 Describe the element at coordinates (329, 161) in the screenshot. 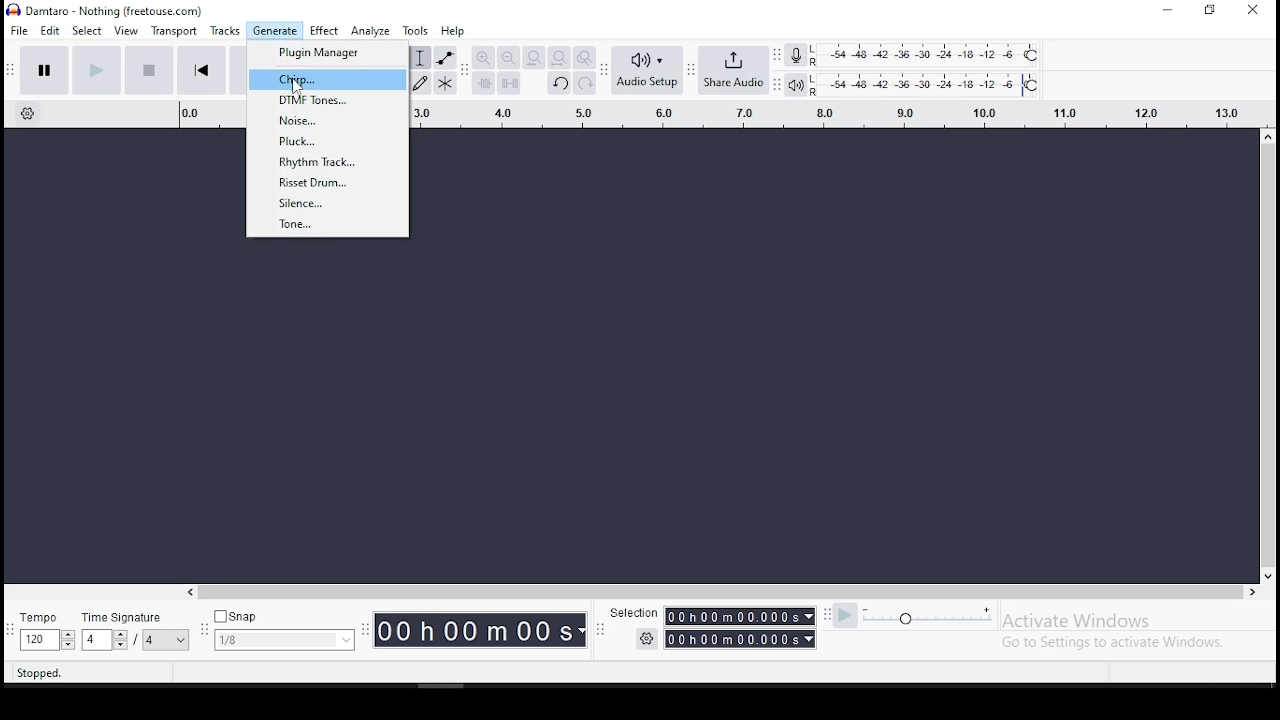

I see `rhythm track` at that location.